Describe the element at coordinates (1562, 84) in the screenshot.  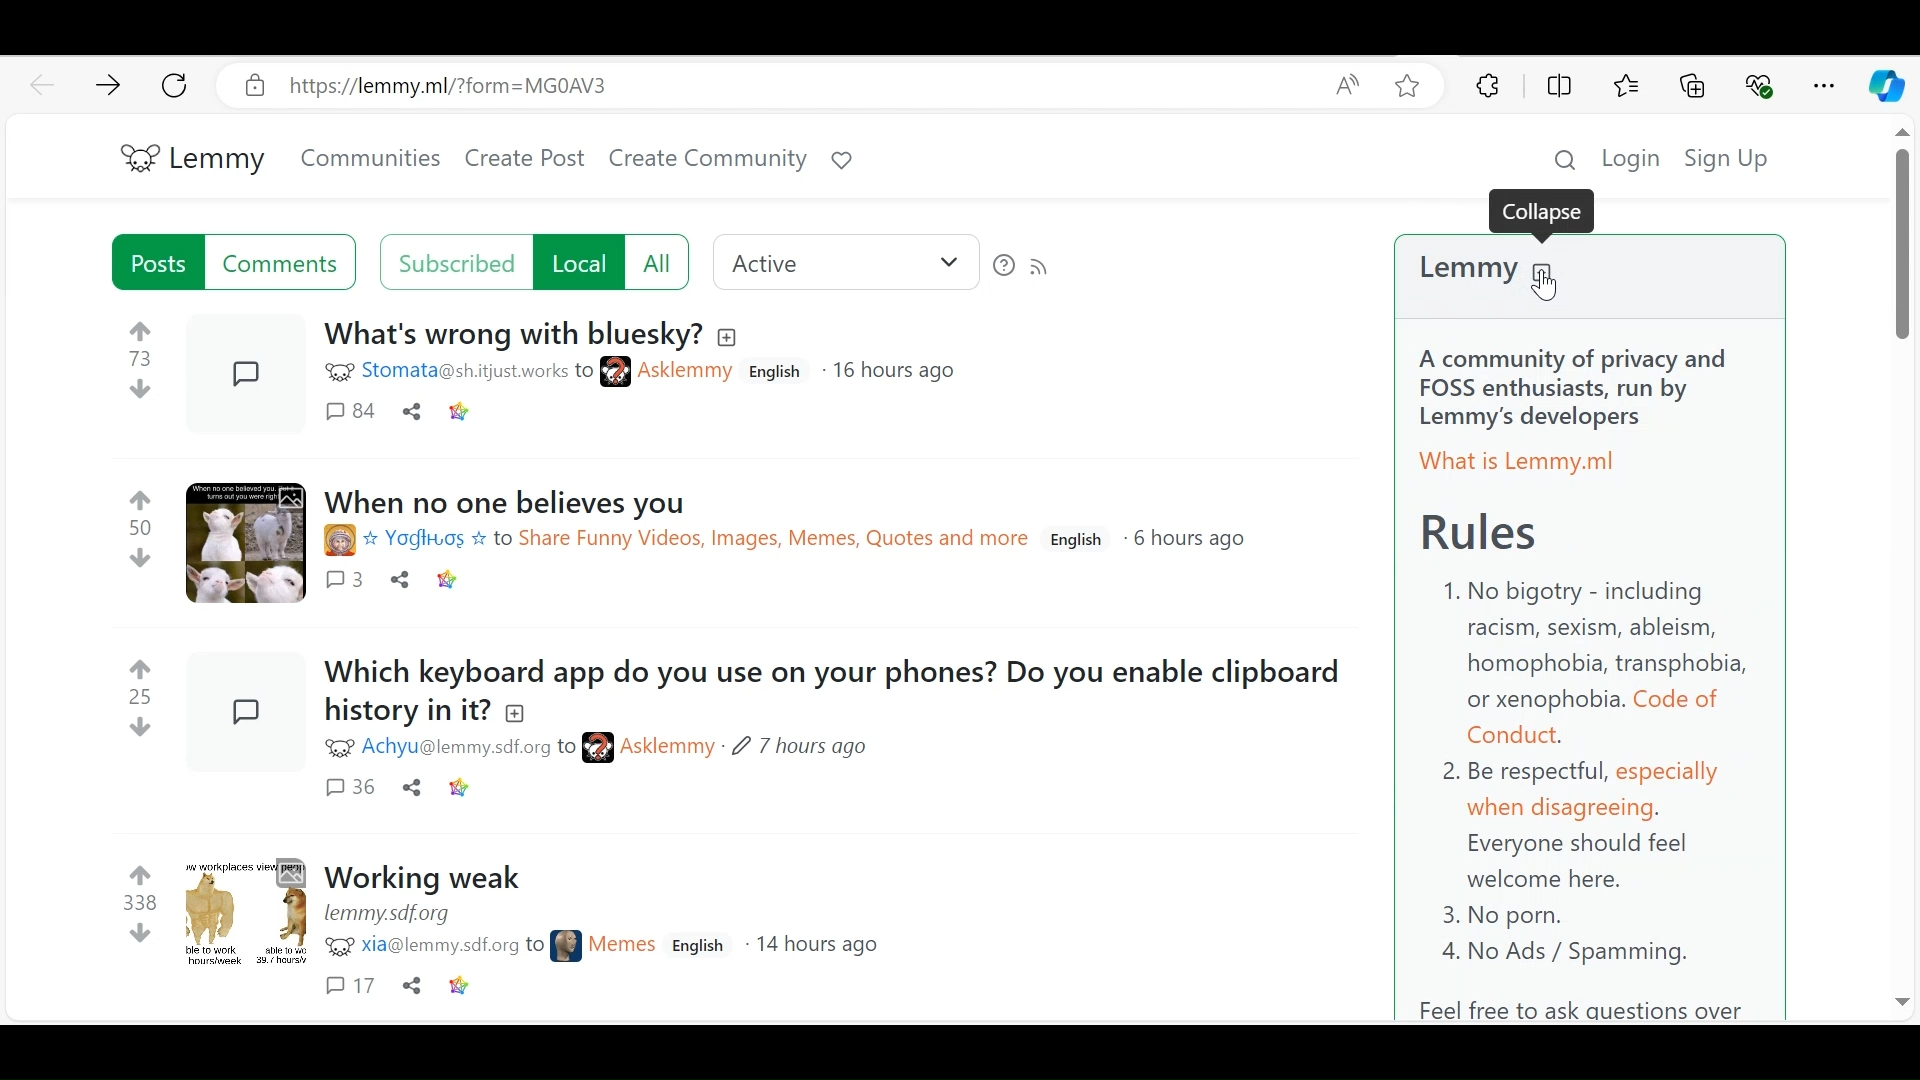
I see `Split Screen` at that location.